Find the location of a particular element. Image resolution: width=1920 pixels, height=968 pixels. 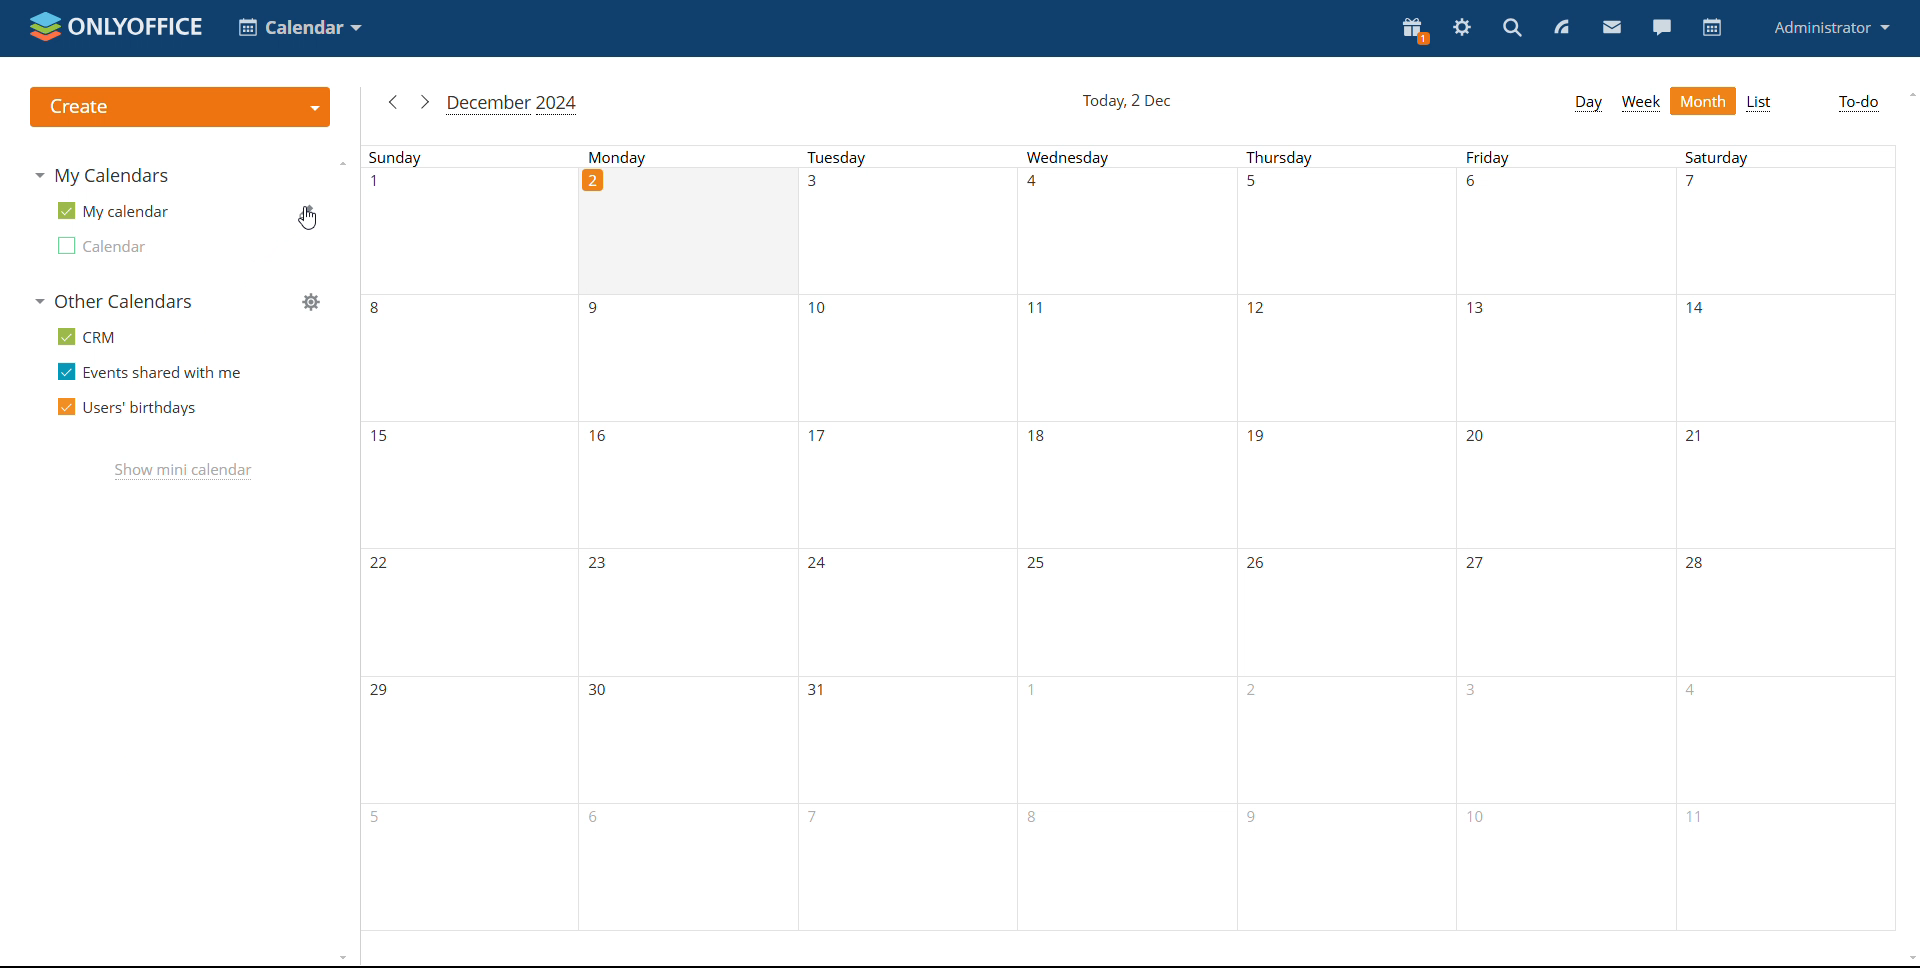

settings is located at coordinates (1466, 31).